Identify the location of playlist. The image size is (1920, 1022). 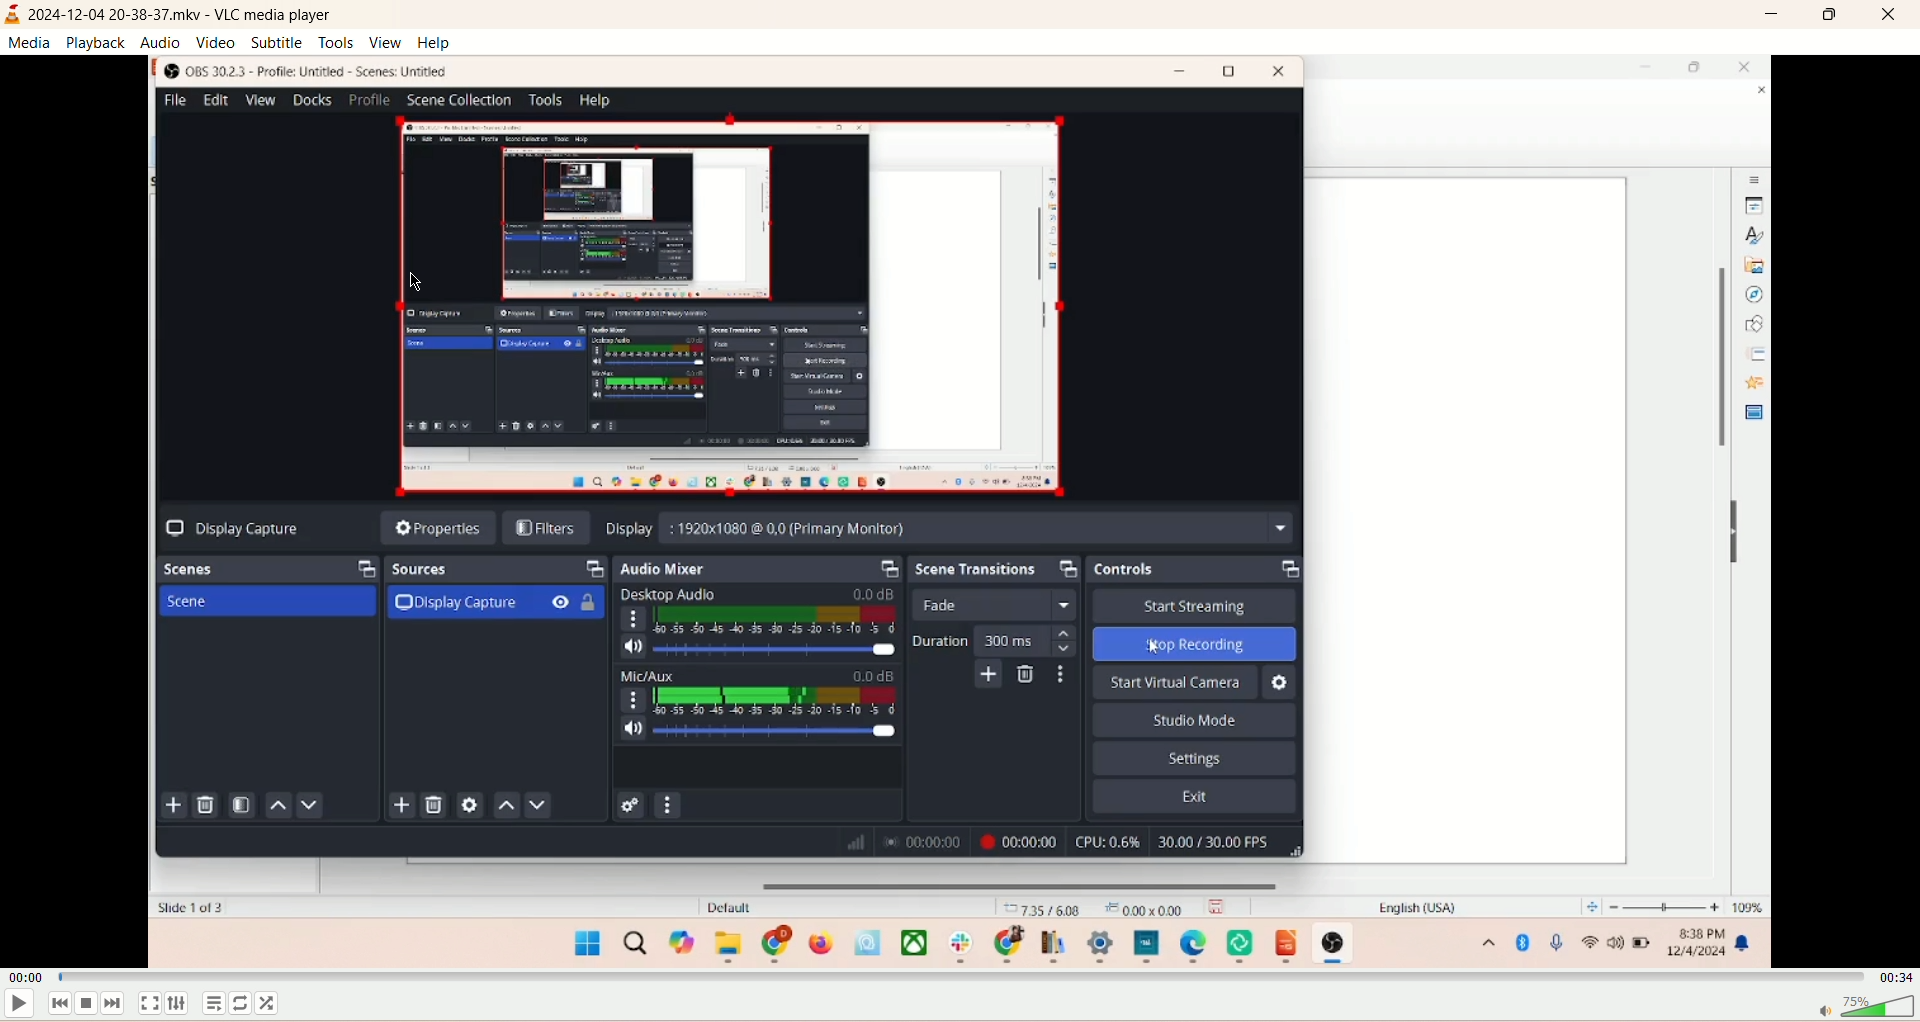
(217, 1005).